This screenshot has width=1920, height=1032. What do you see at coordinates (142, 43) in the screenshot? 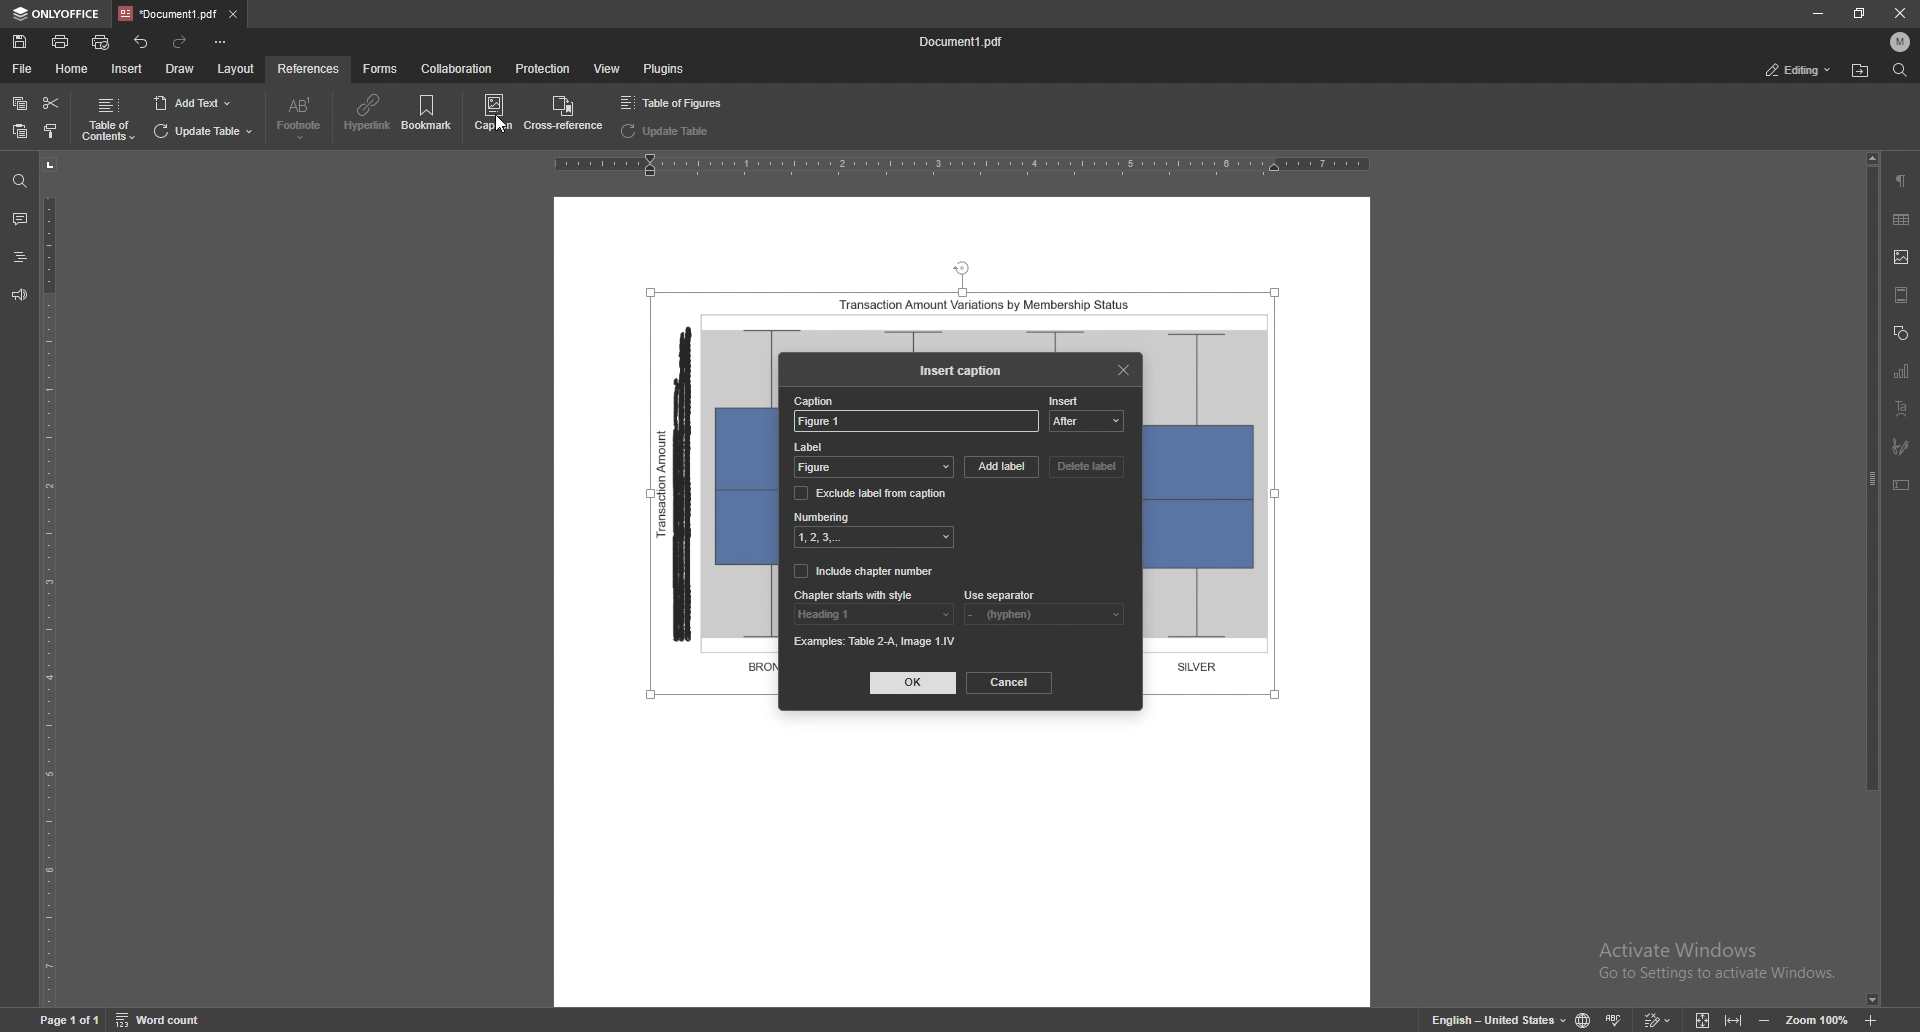
I see `undo` at bounding box center [142, 43].